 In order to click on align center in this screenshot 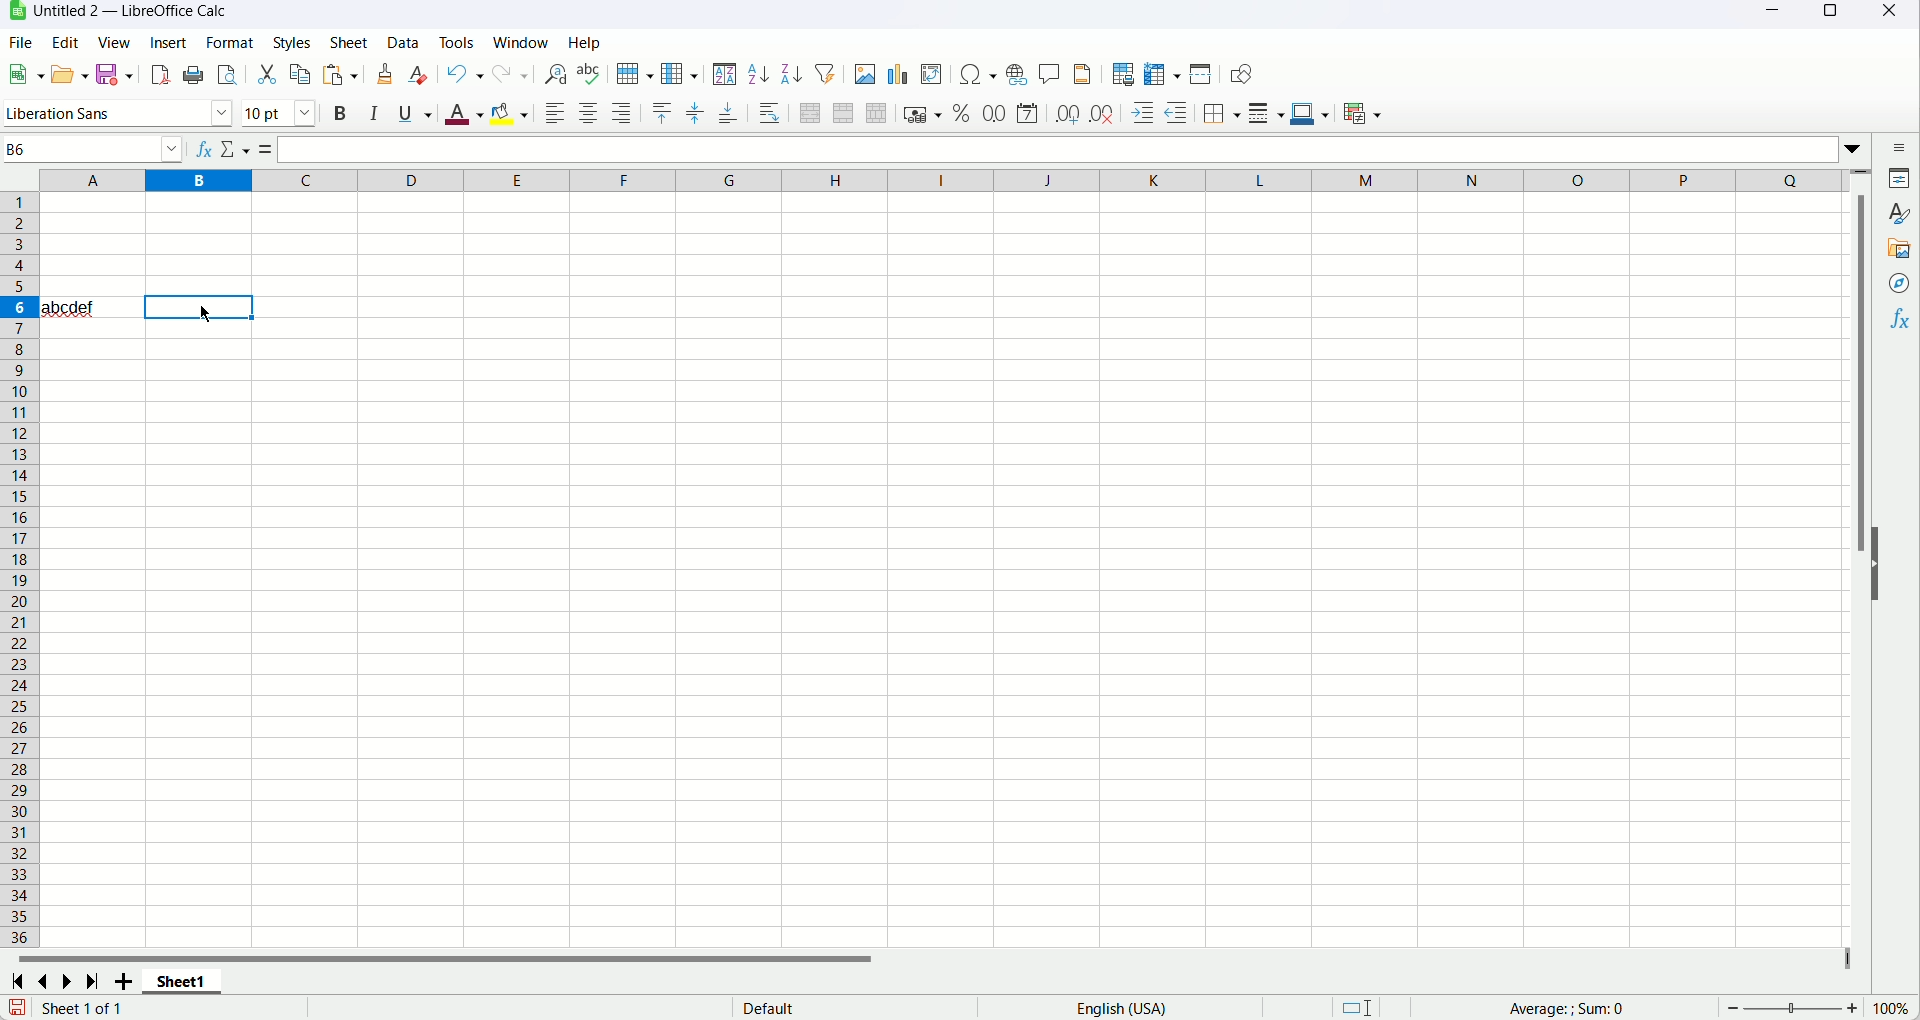, I will do `click(589, 112)`.